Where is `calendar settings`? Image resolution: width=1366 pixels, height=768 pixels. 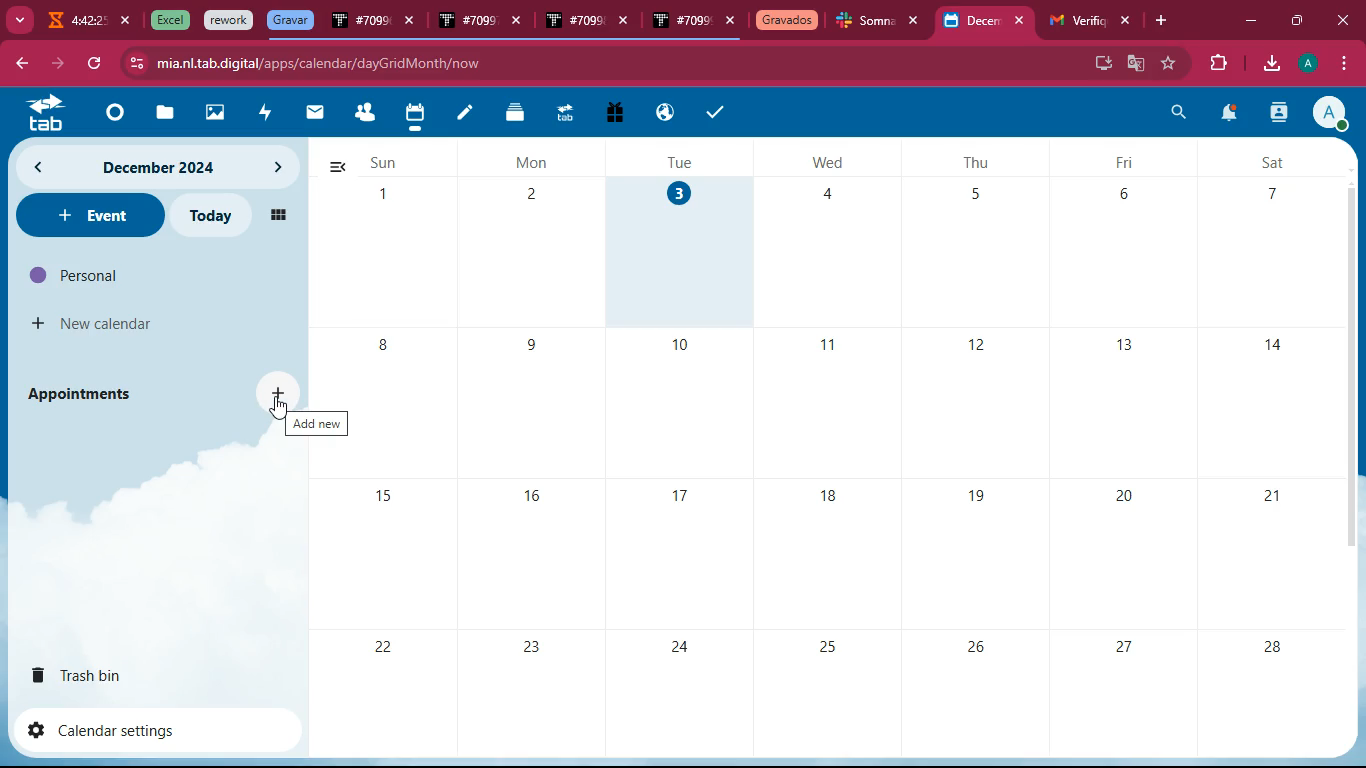 calendar settings is located at coordinates (110, 729).